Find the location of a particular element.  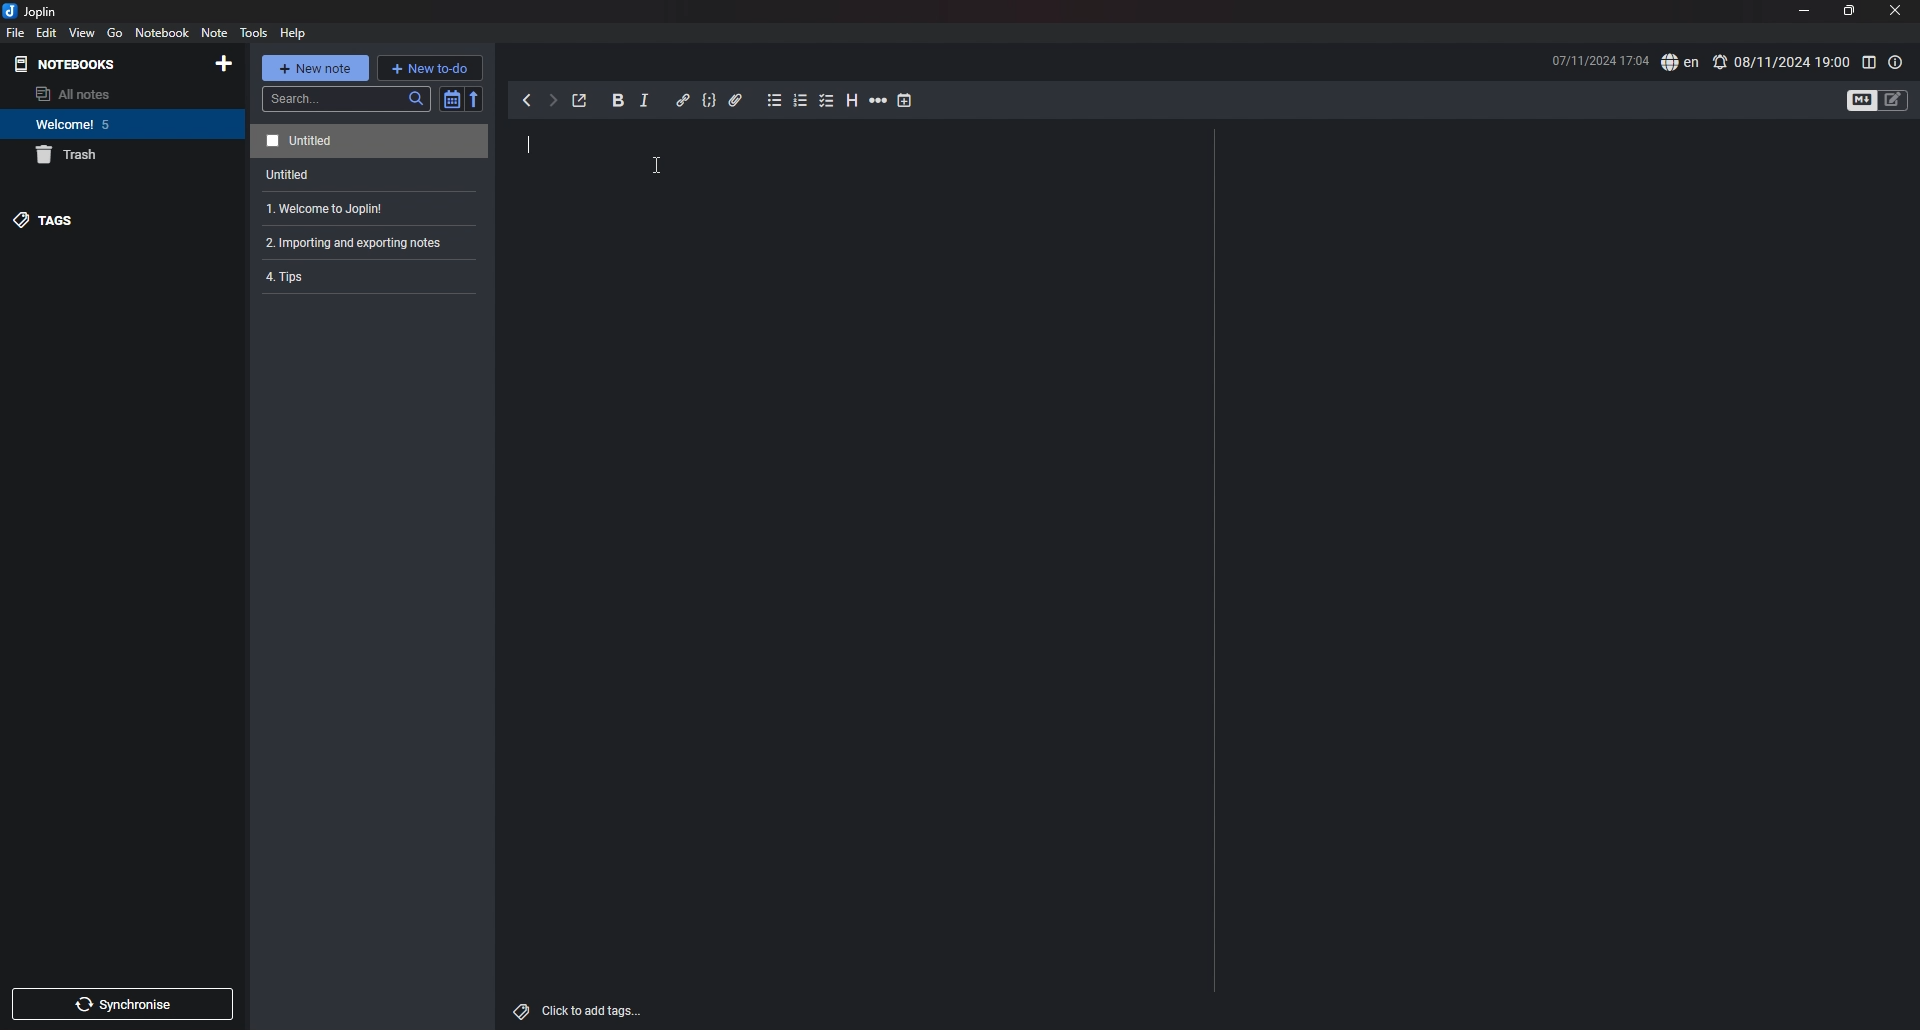

toggle sort order is located at coordinates (450, 99).